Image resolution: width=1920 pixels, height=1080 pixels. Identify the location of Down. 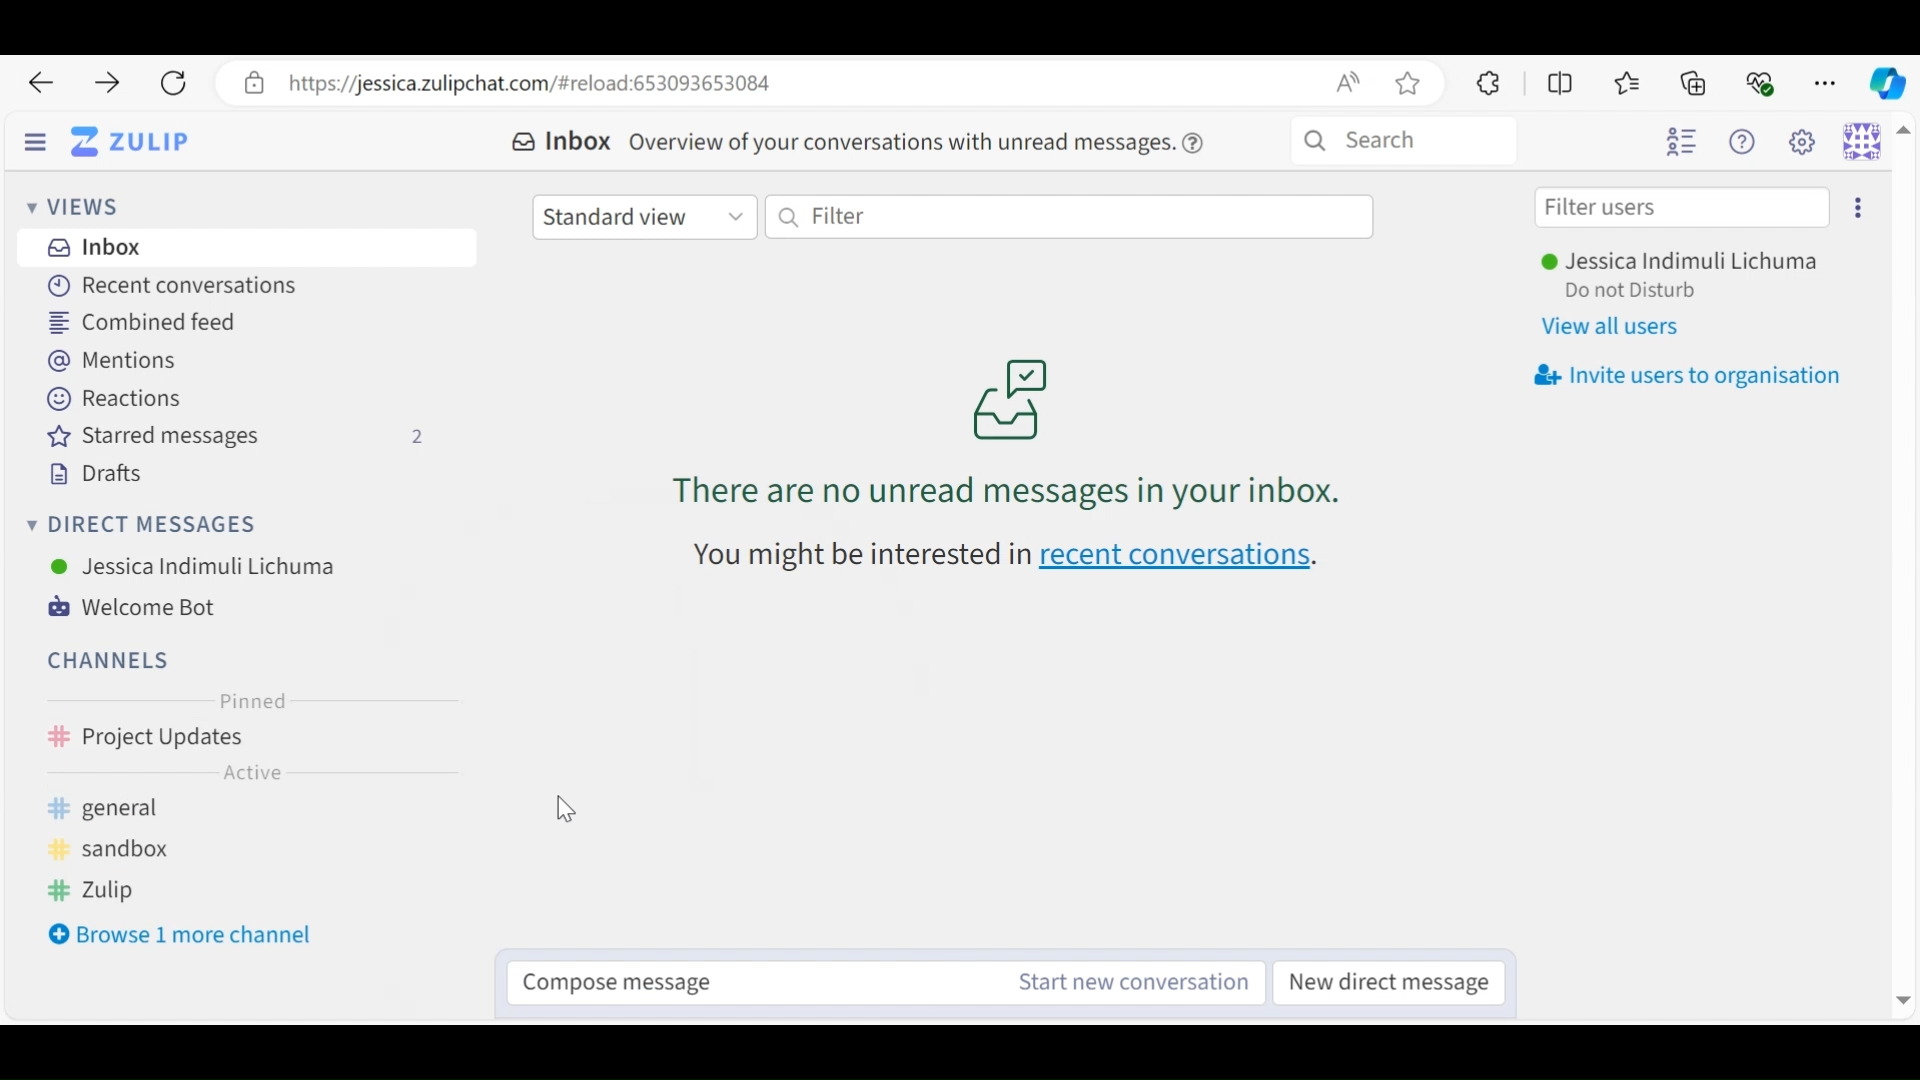
(1898, 994).